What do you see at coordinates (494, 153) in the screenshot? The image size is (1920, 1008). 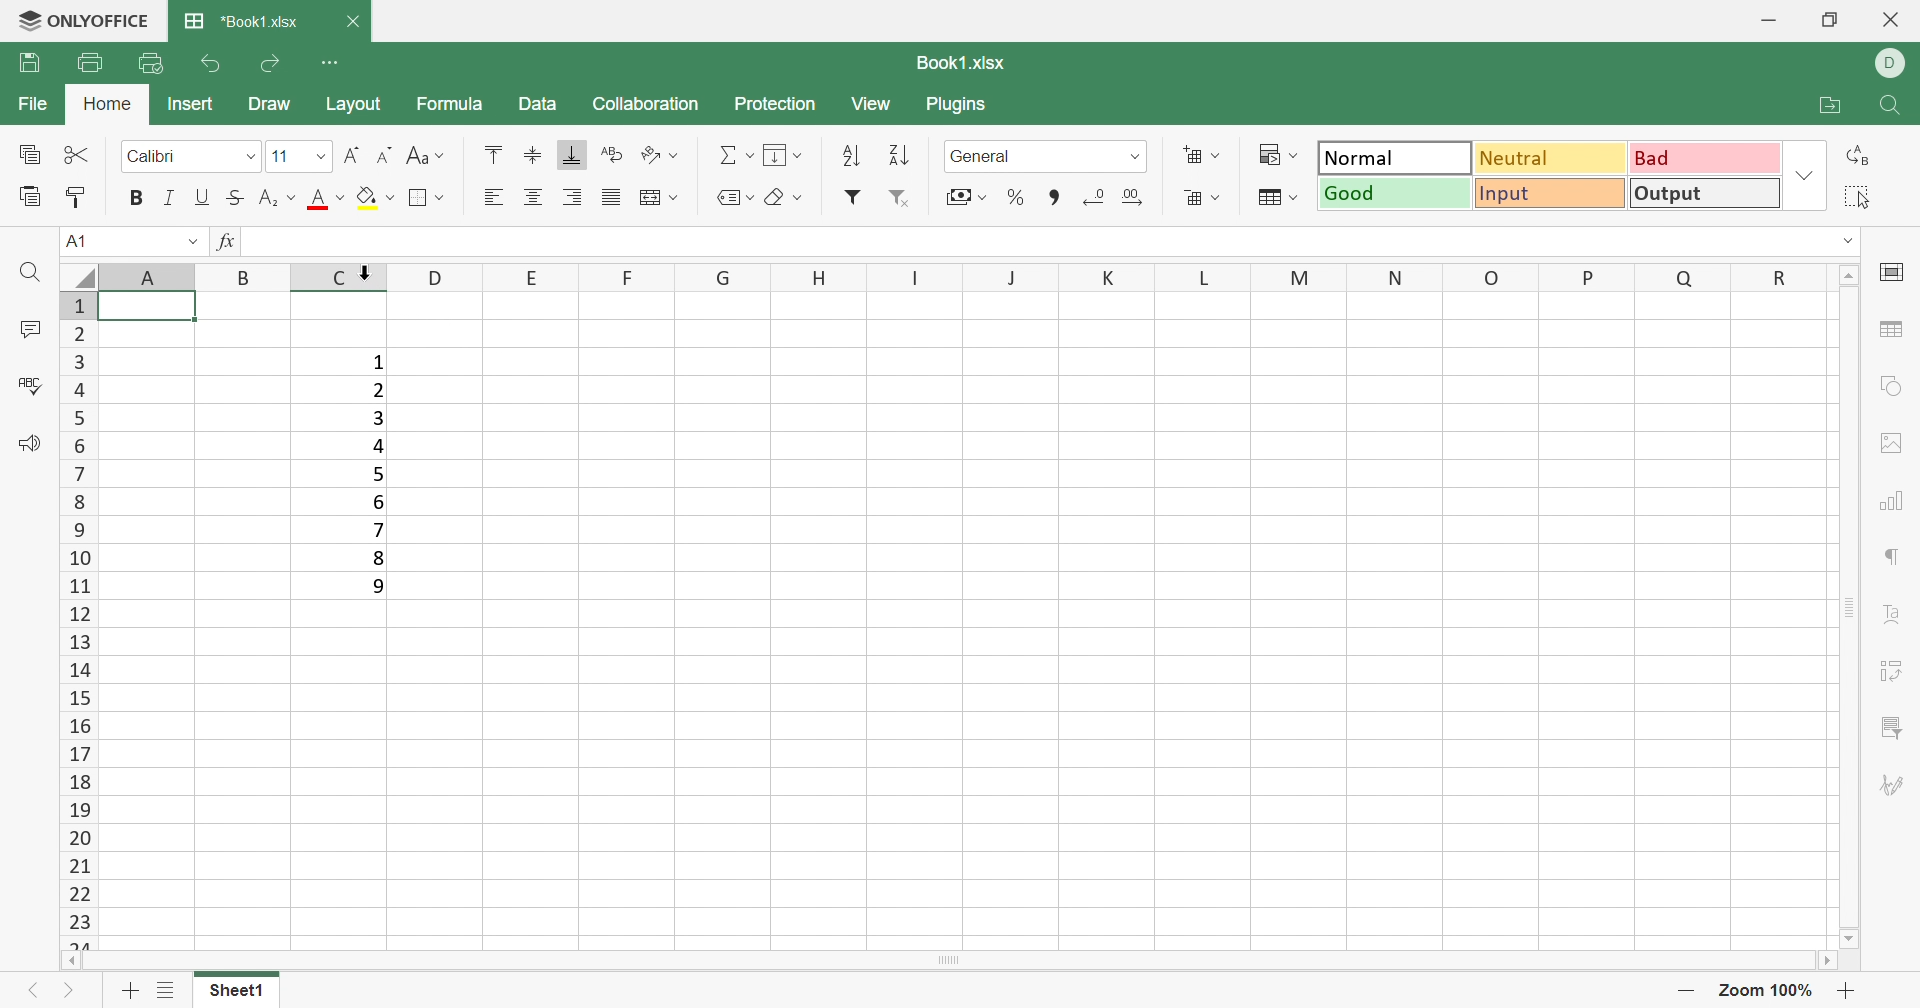 I see `Align Top` at bounding box center [494, 153].